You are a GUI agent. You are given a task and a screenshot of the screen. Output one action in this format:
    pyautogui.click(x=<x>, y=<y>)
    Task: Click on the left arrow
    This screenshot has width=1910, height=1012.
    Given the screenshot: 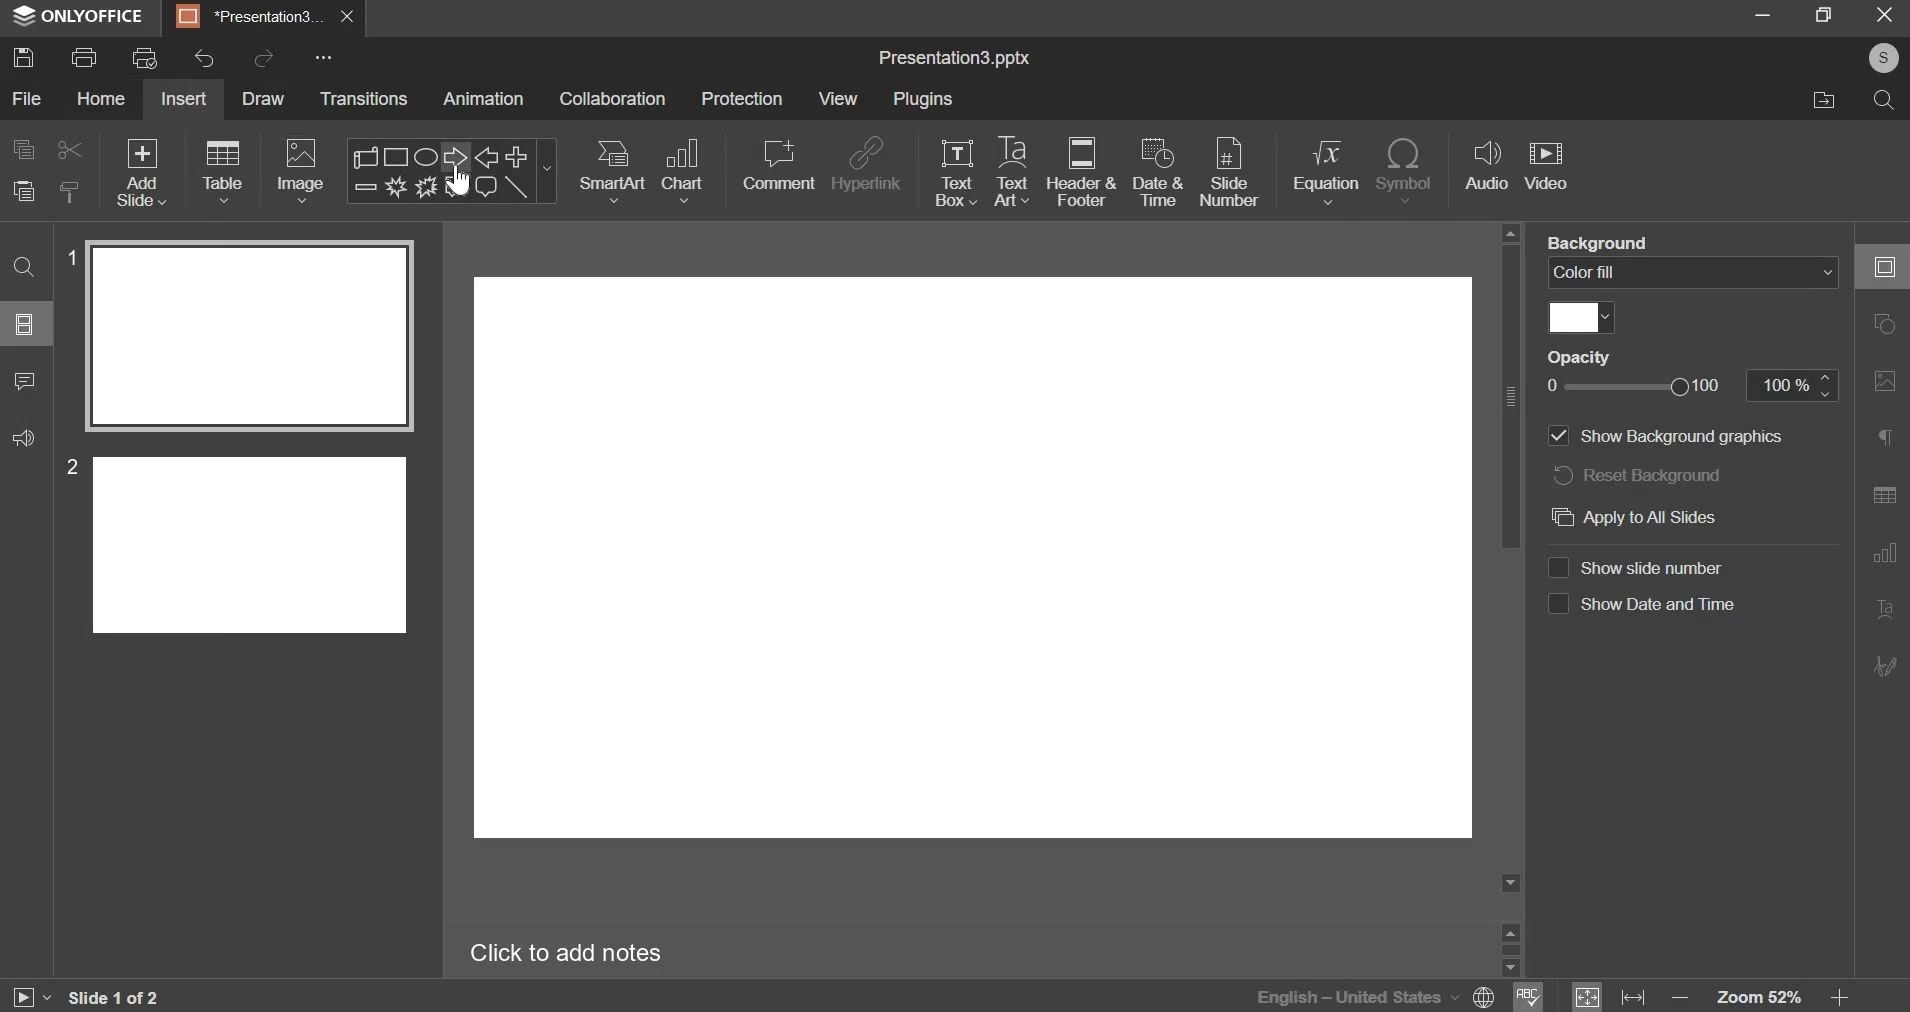 What is the action you would take?
    pyautogui.click(x=486, y=157)
    